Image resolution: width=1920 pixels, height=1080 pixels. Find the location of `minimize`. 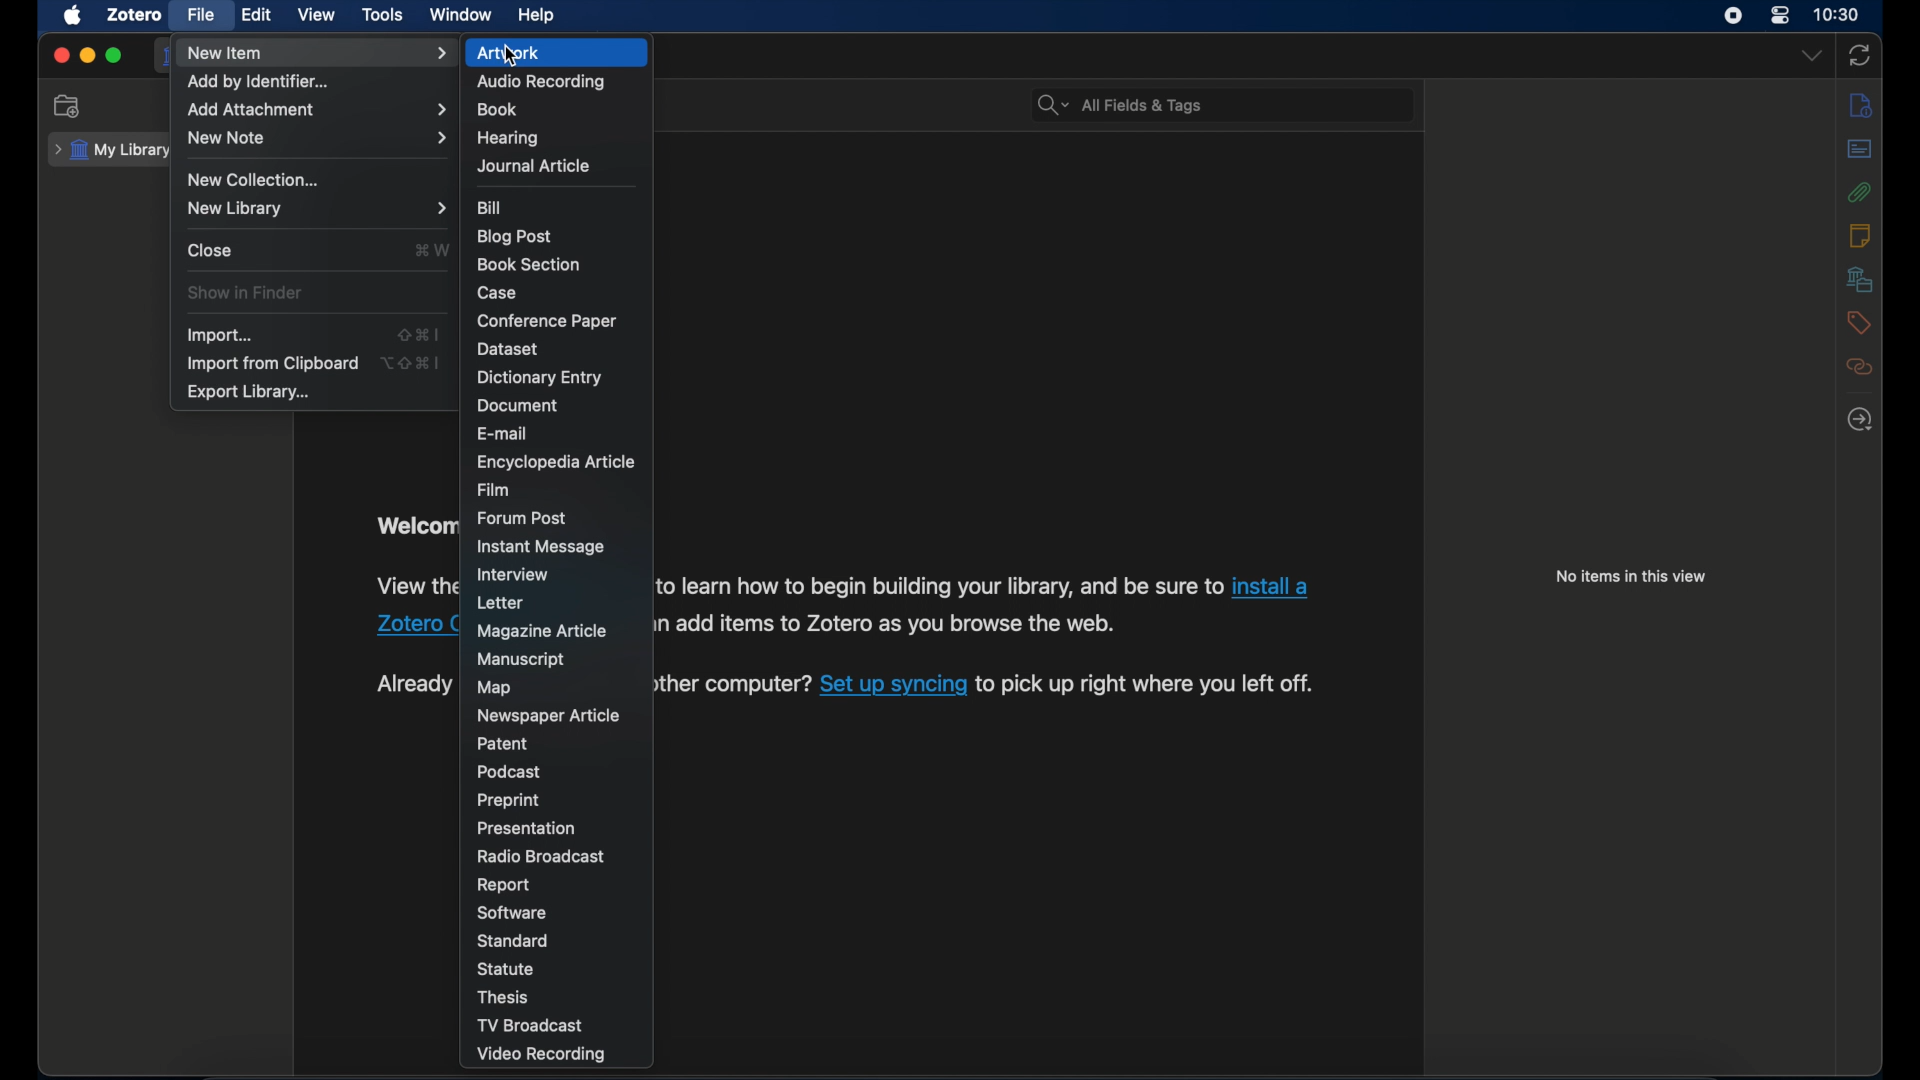

minimize is located at coordinates (86, 55).